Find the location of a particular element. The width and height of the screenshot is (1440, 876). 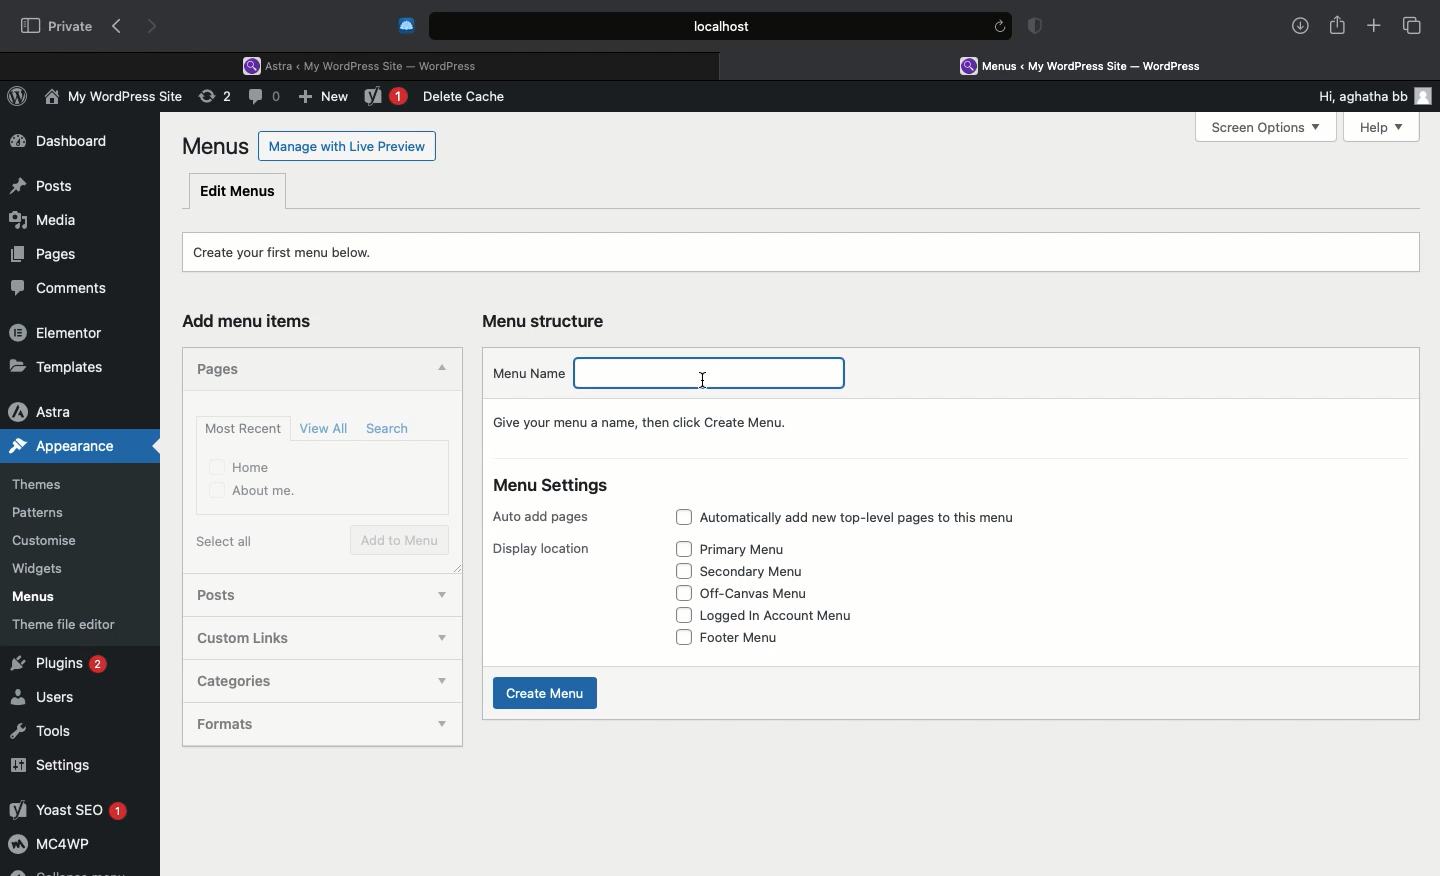

Categories is located at coordinates (296, 679).